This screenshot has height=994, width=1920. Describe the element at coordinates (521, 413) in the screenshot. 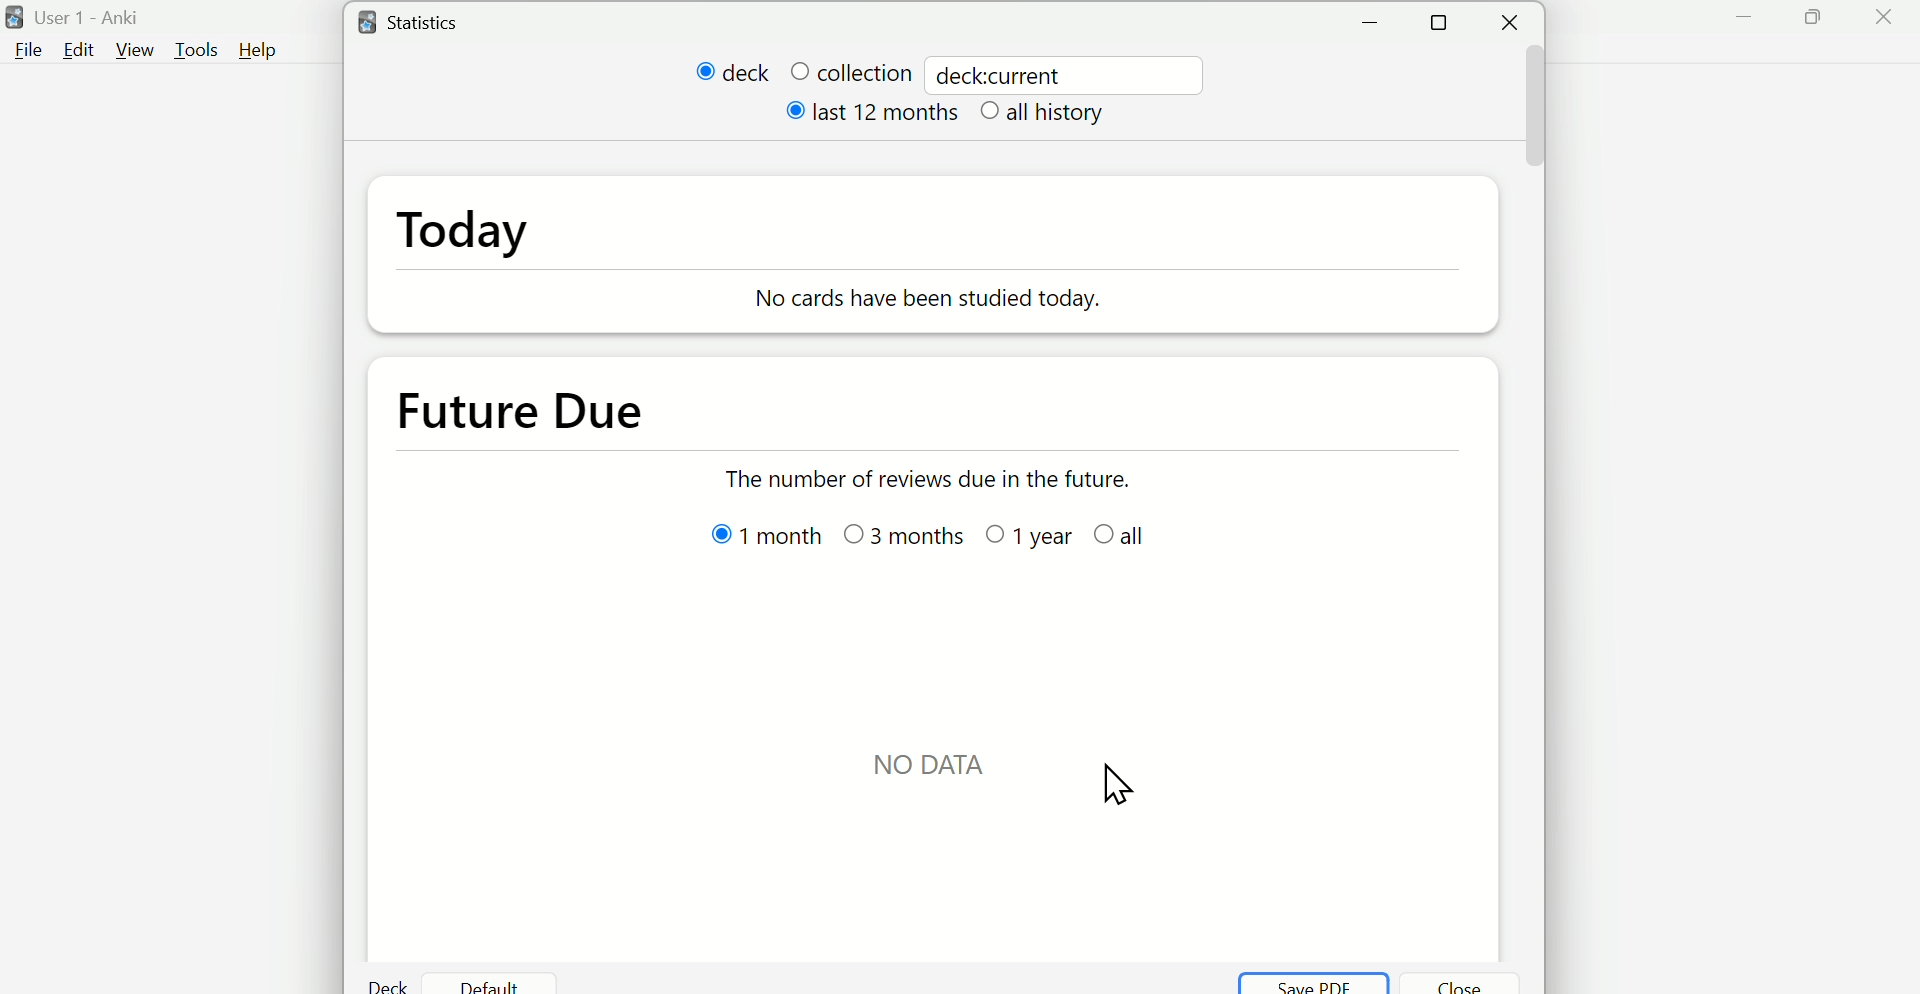

I see `Future Due` at that location.